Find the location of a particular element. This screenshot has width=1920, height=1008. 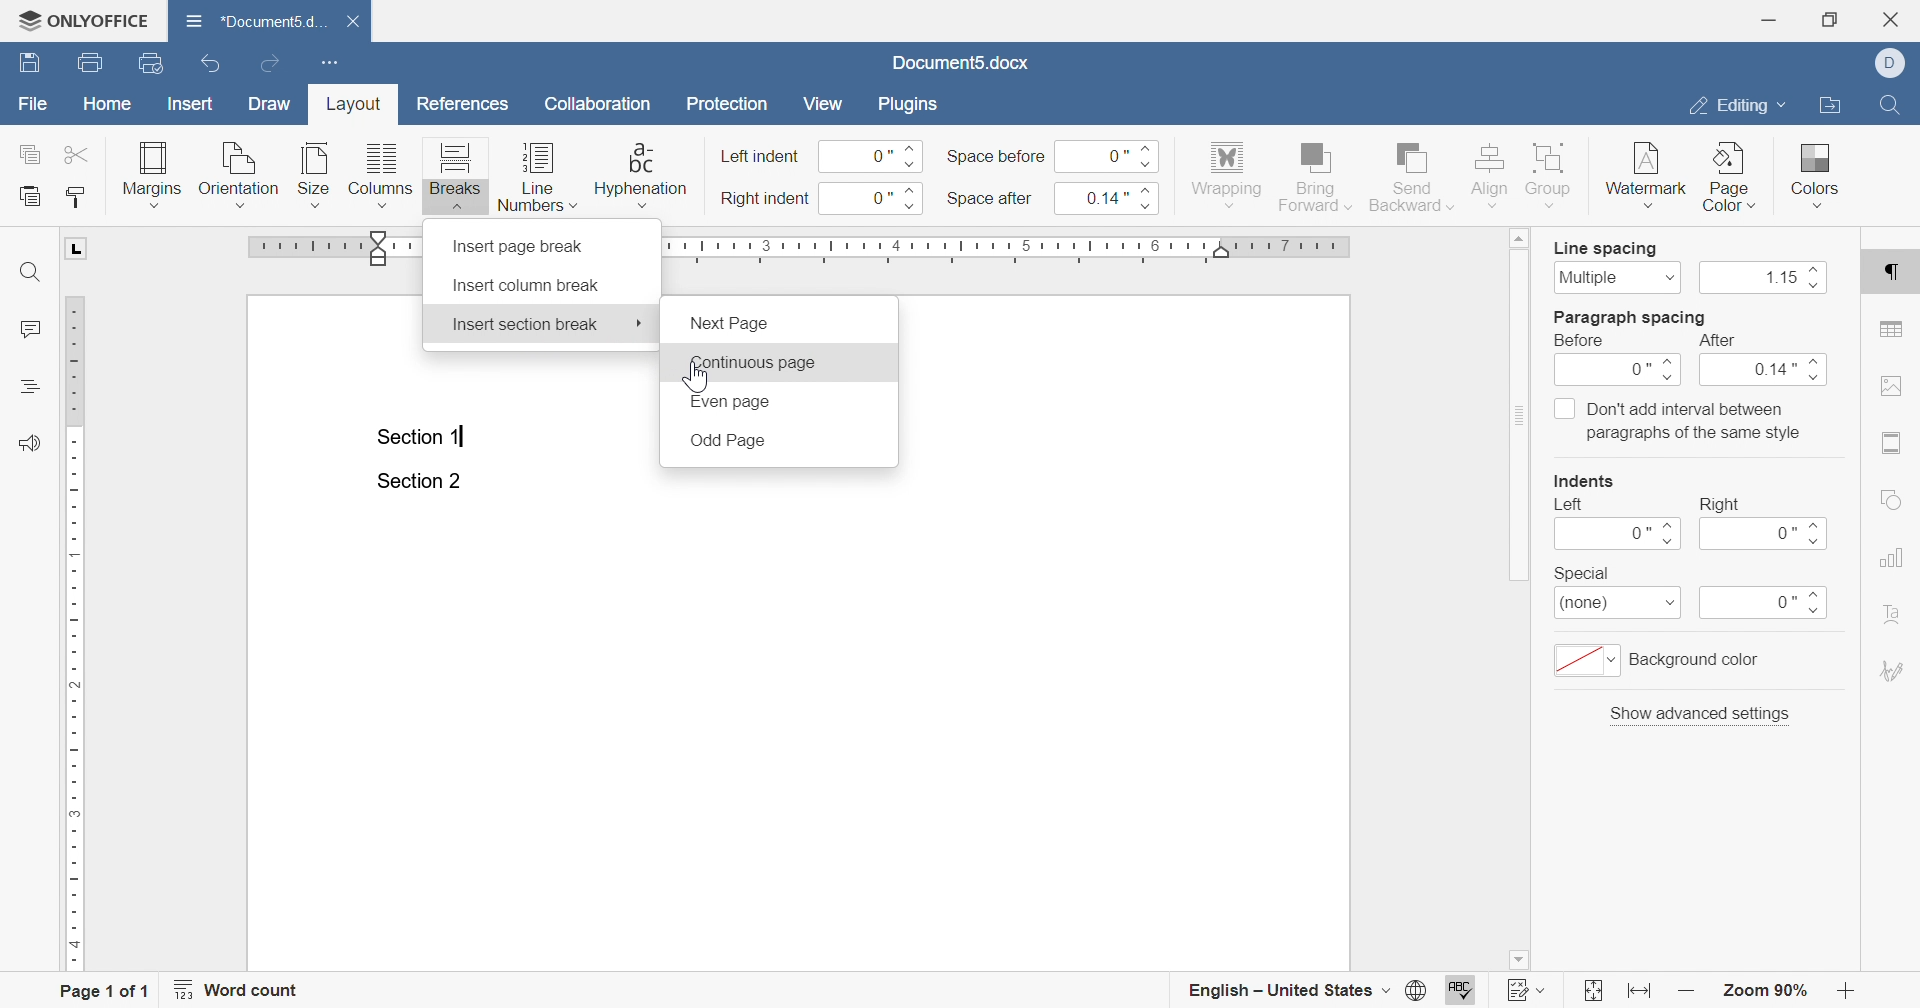

columns is located at coordinates (379, 174).